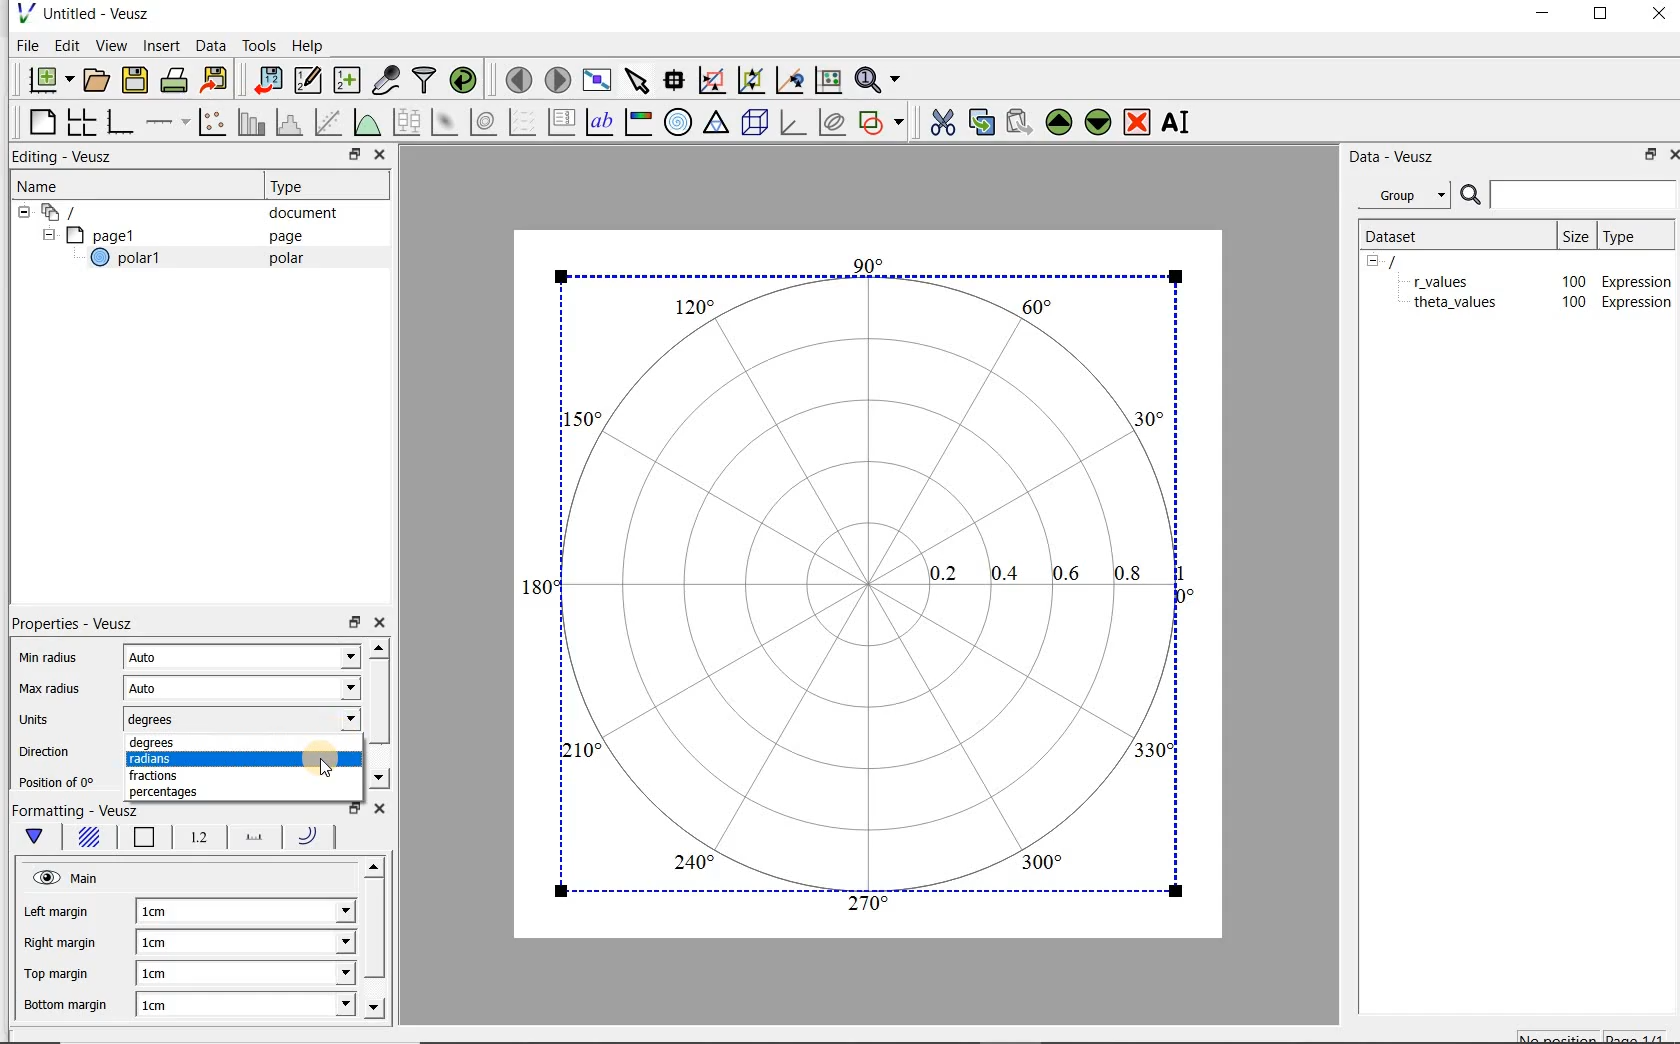  Describe the element at coordinates (379, 715) in the screenshot. I see `scroll bar` at that location.